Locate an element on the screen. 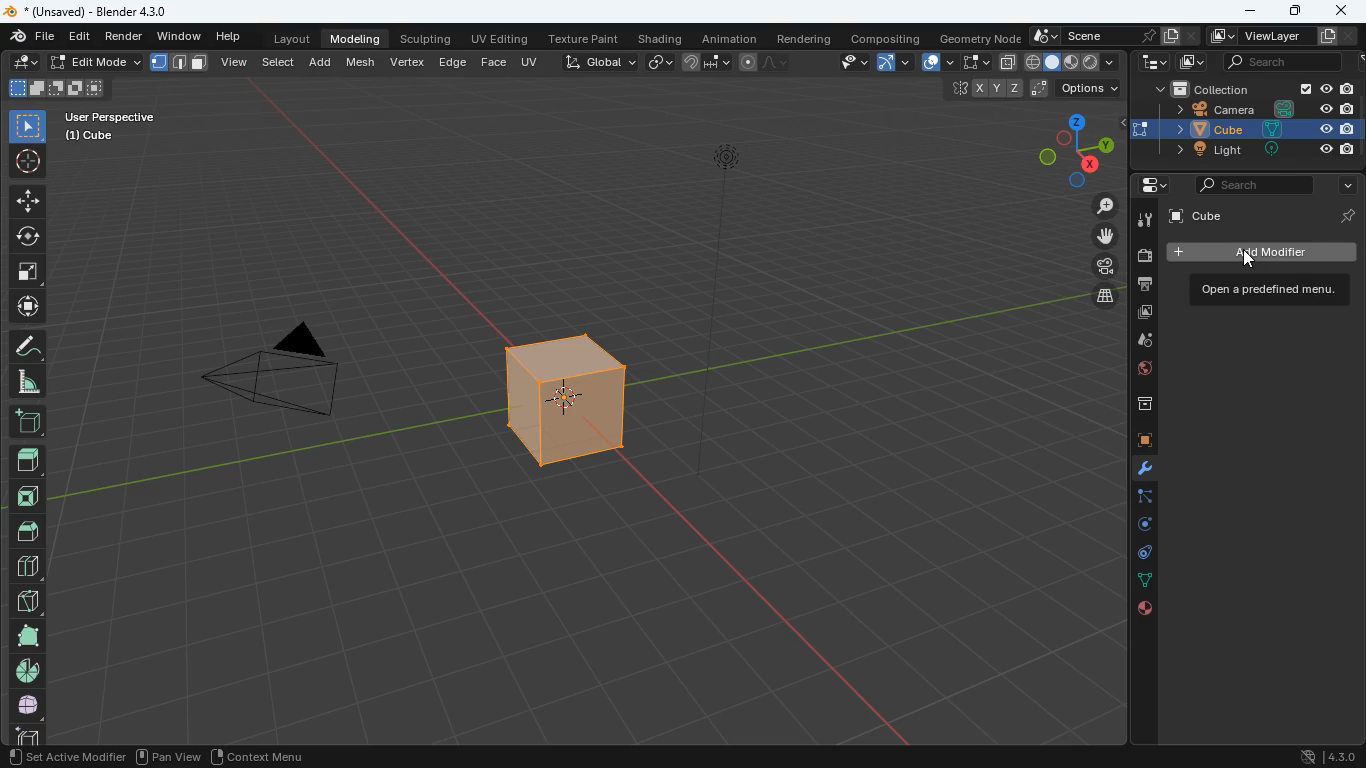  move is located at coordinates (28, 309).